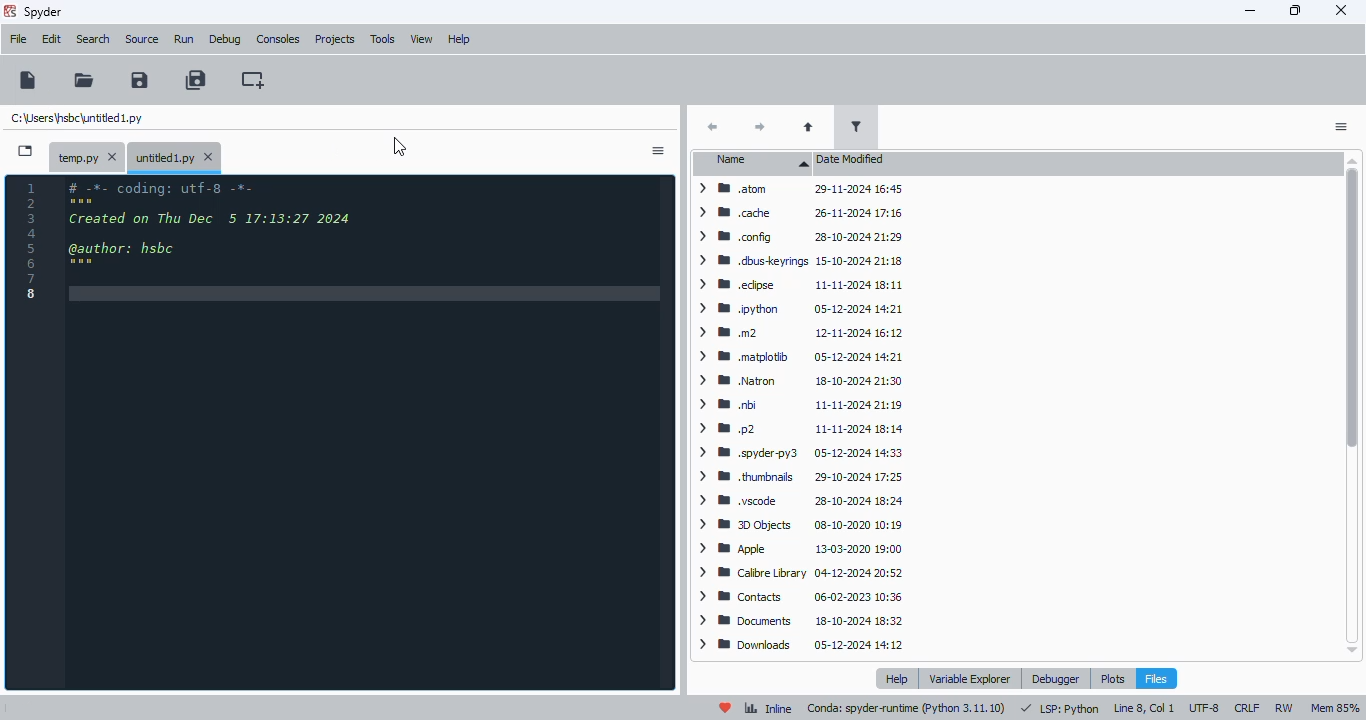 The width and height of the screenshot is (1366, 720). I want to click on logo, so click(9, 11).